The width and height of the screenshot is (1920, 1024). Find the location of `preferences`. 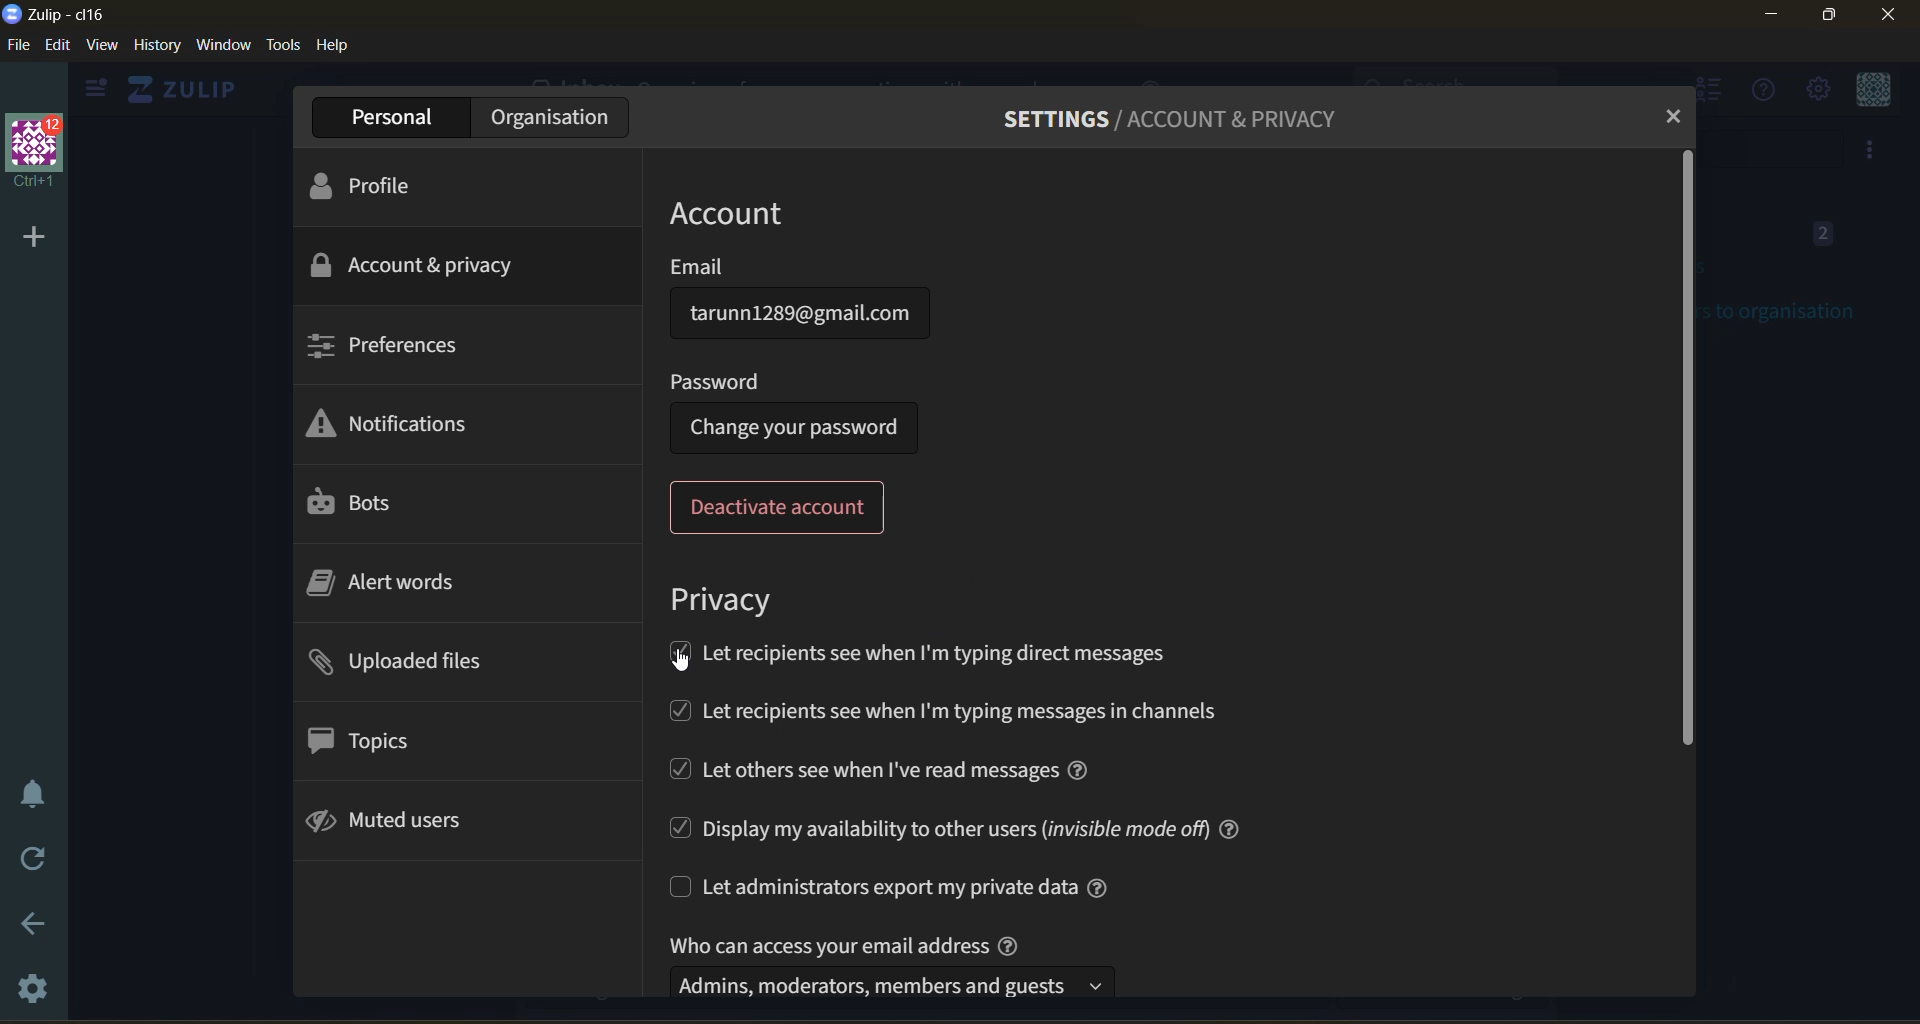

preferences is located at coordinates (383, 342).